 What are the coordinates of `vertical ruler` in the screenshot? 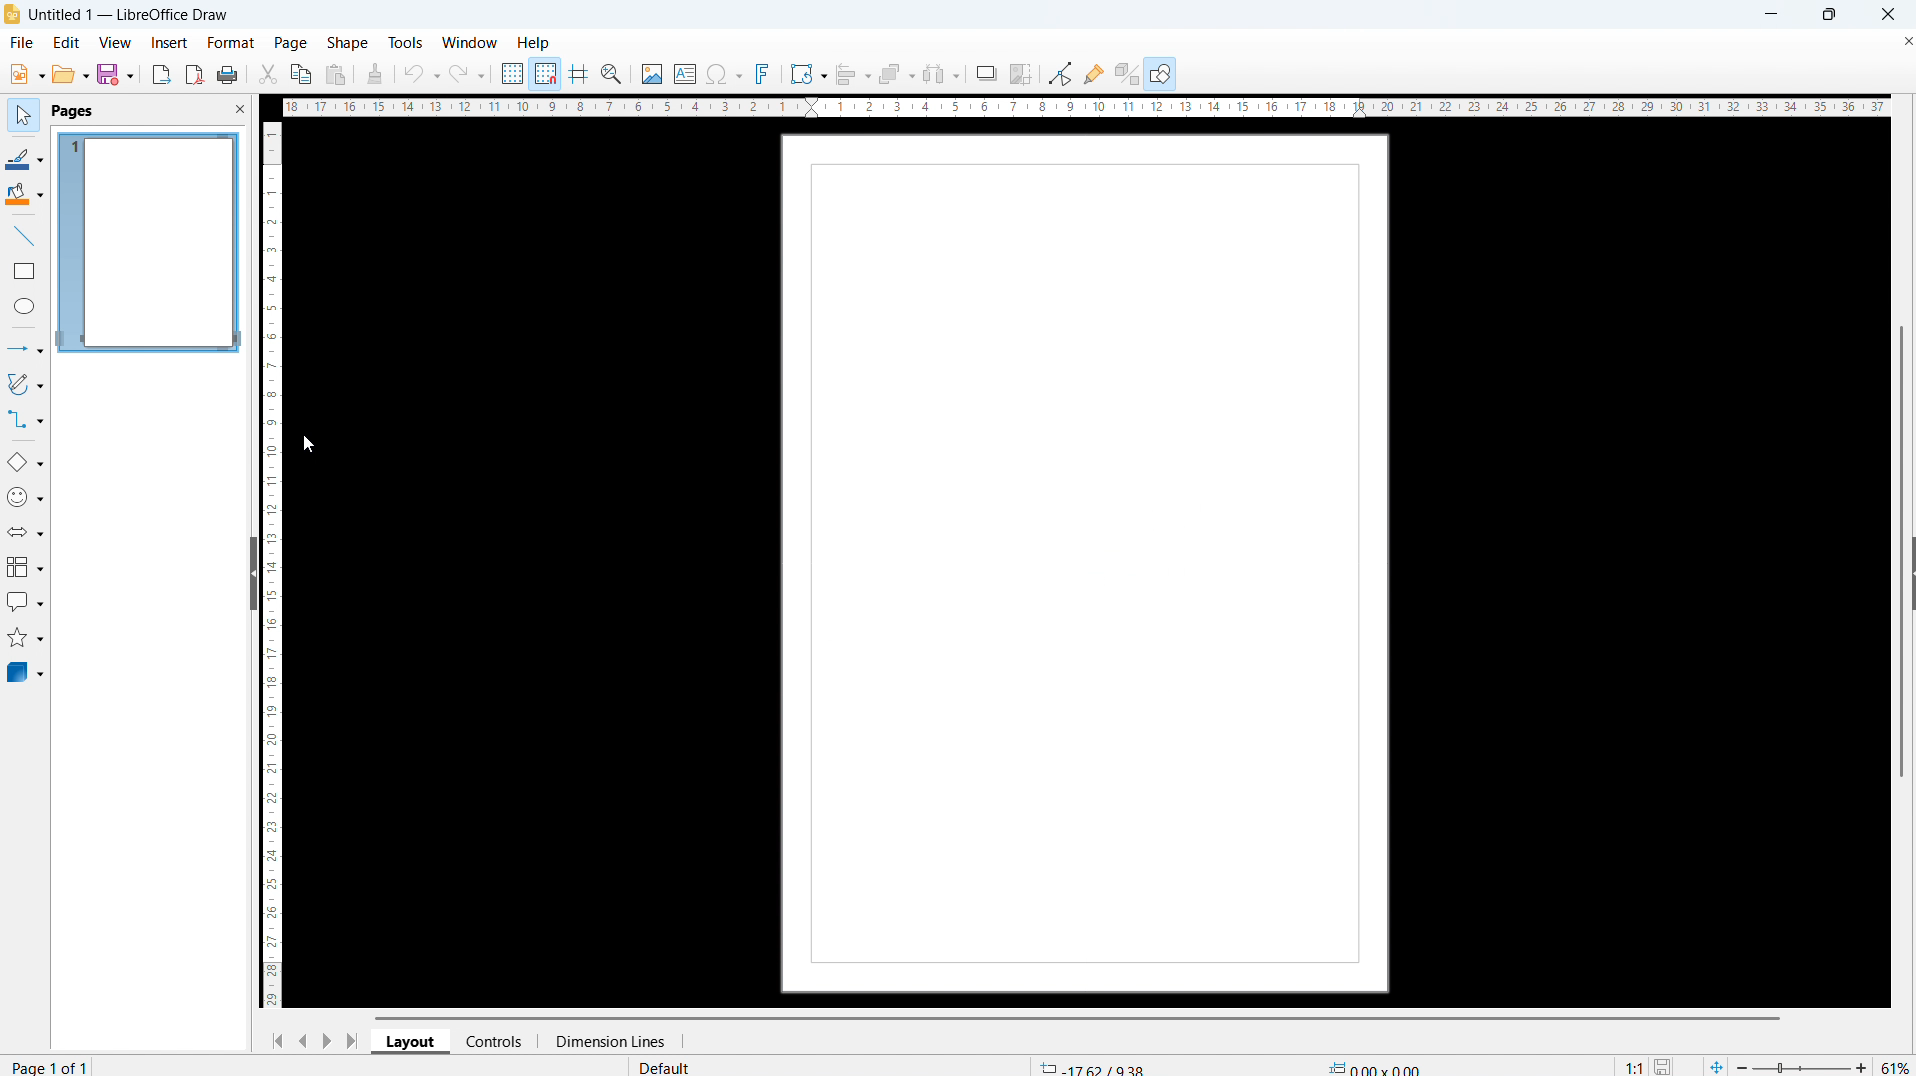 It's located at (275, 566).